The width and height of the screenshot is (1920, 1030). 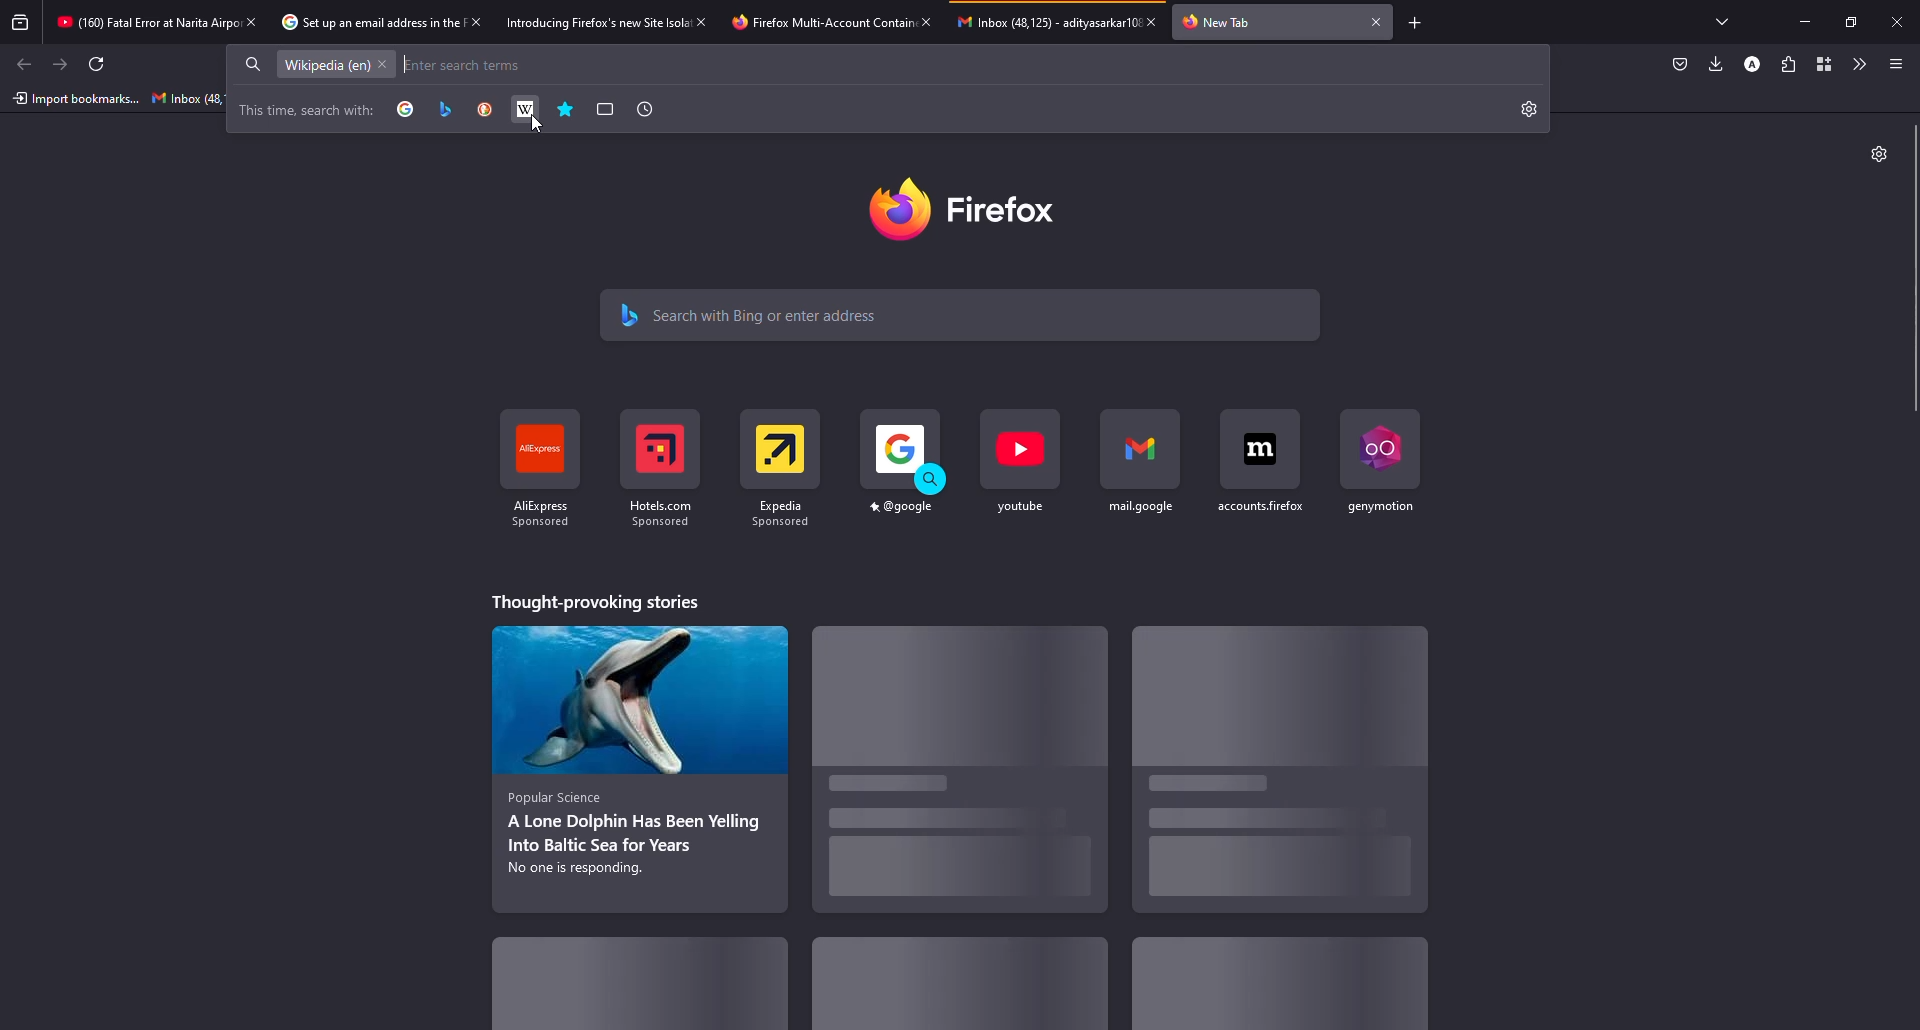 What do you see at coordinates (772, 314) in the screenshot?
I see `search` at bounding box center [772, 314].